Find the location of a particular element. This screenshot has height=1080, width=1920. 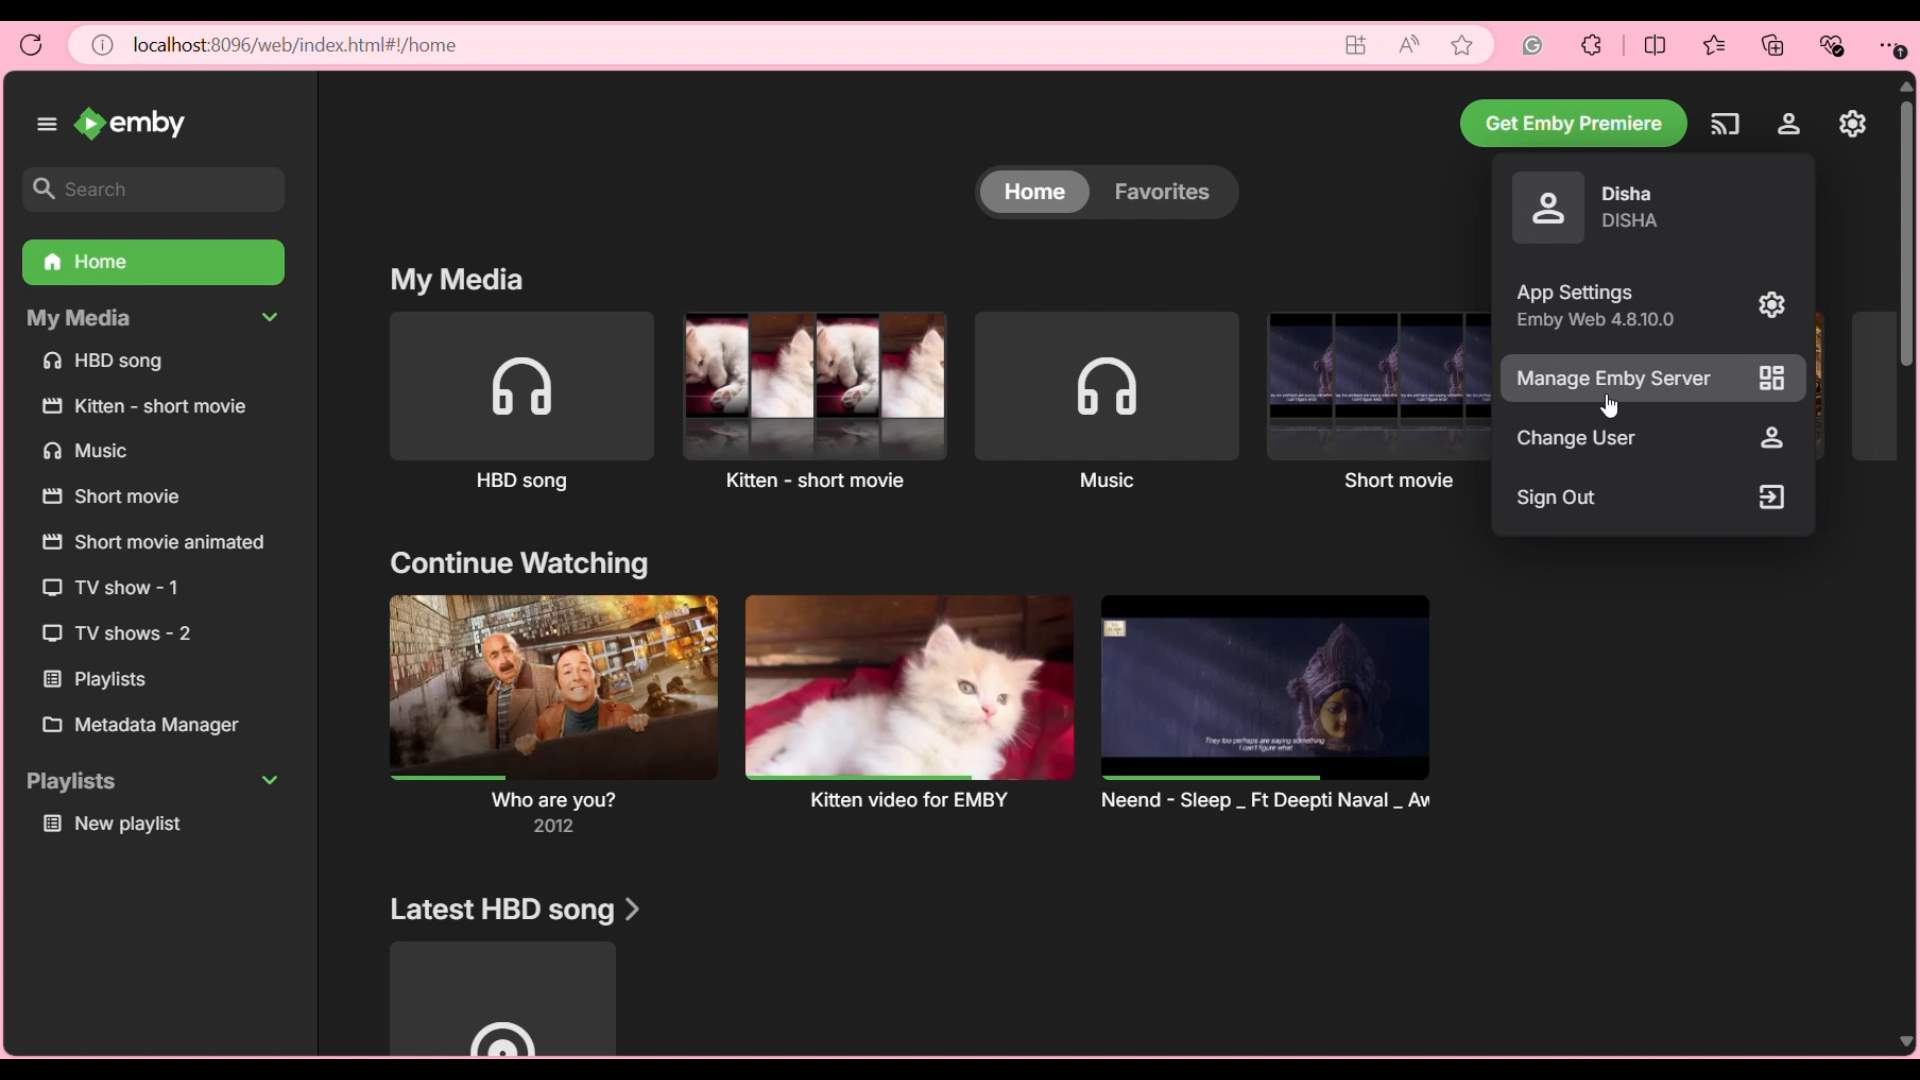

Manage Emby server, highlighted by cursor is located at coordinates (1656, 378).